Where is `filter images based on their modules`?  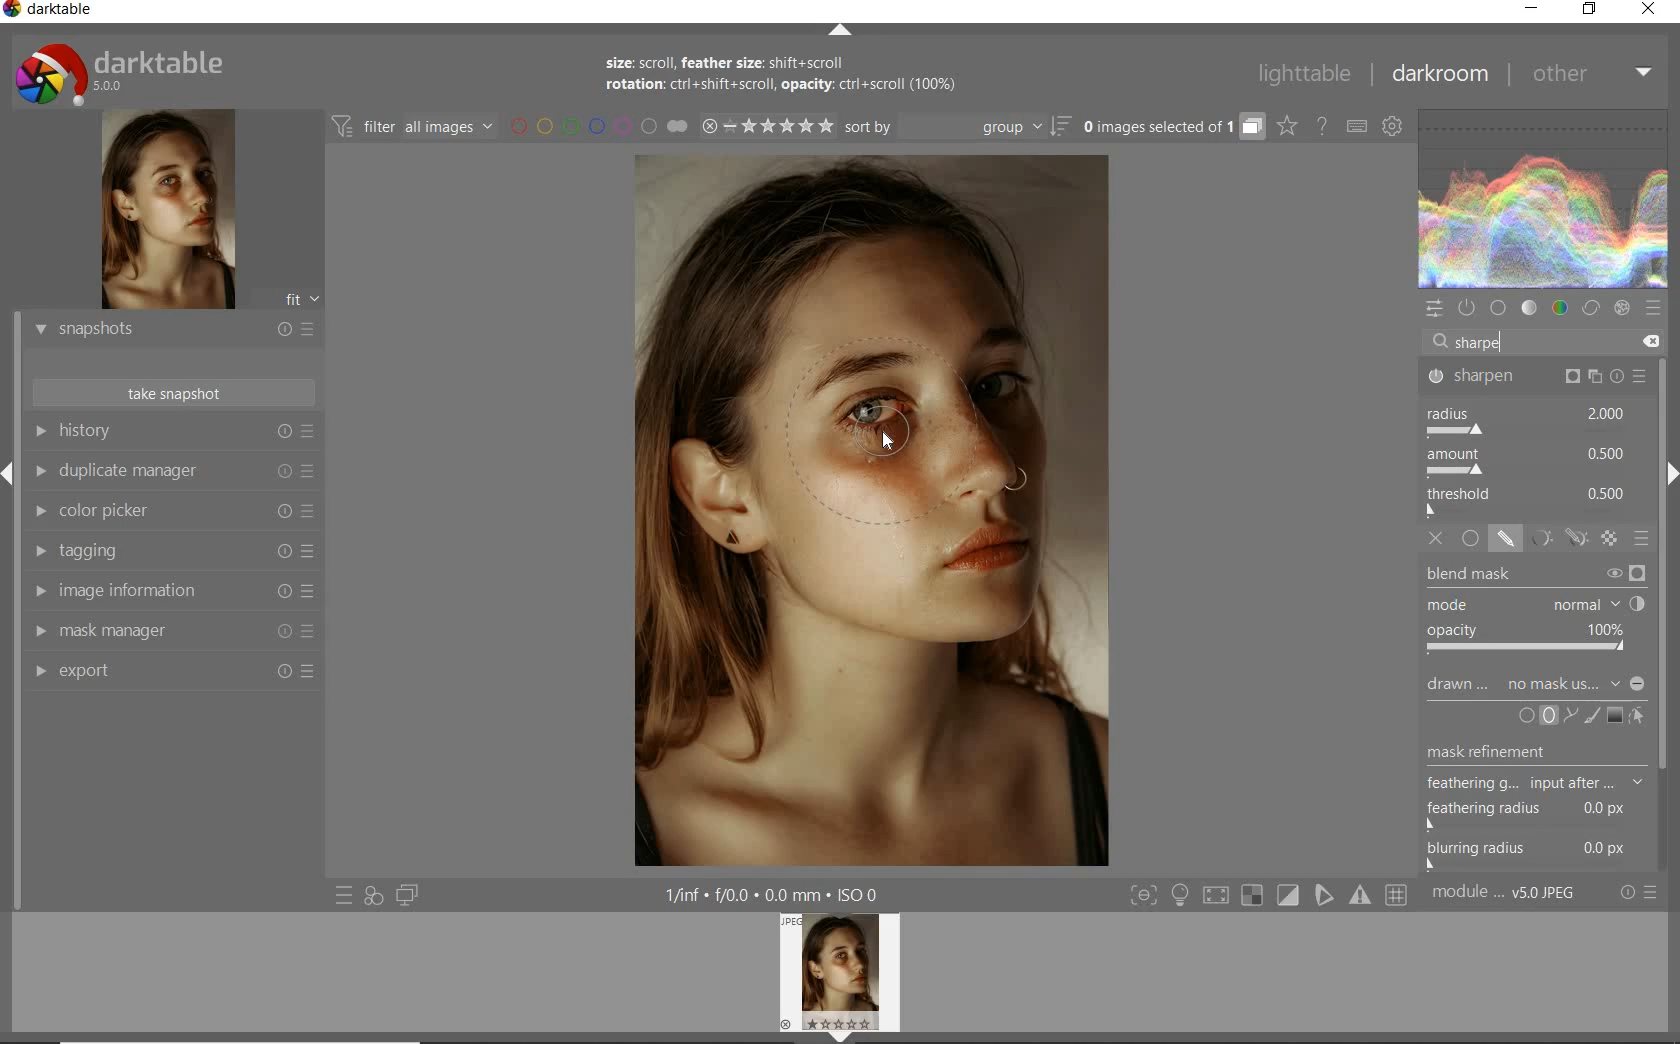 filter images based on their modules is located at coordinates (410, 125).